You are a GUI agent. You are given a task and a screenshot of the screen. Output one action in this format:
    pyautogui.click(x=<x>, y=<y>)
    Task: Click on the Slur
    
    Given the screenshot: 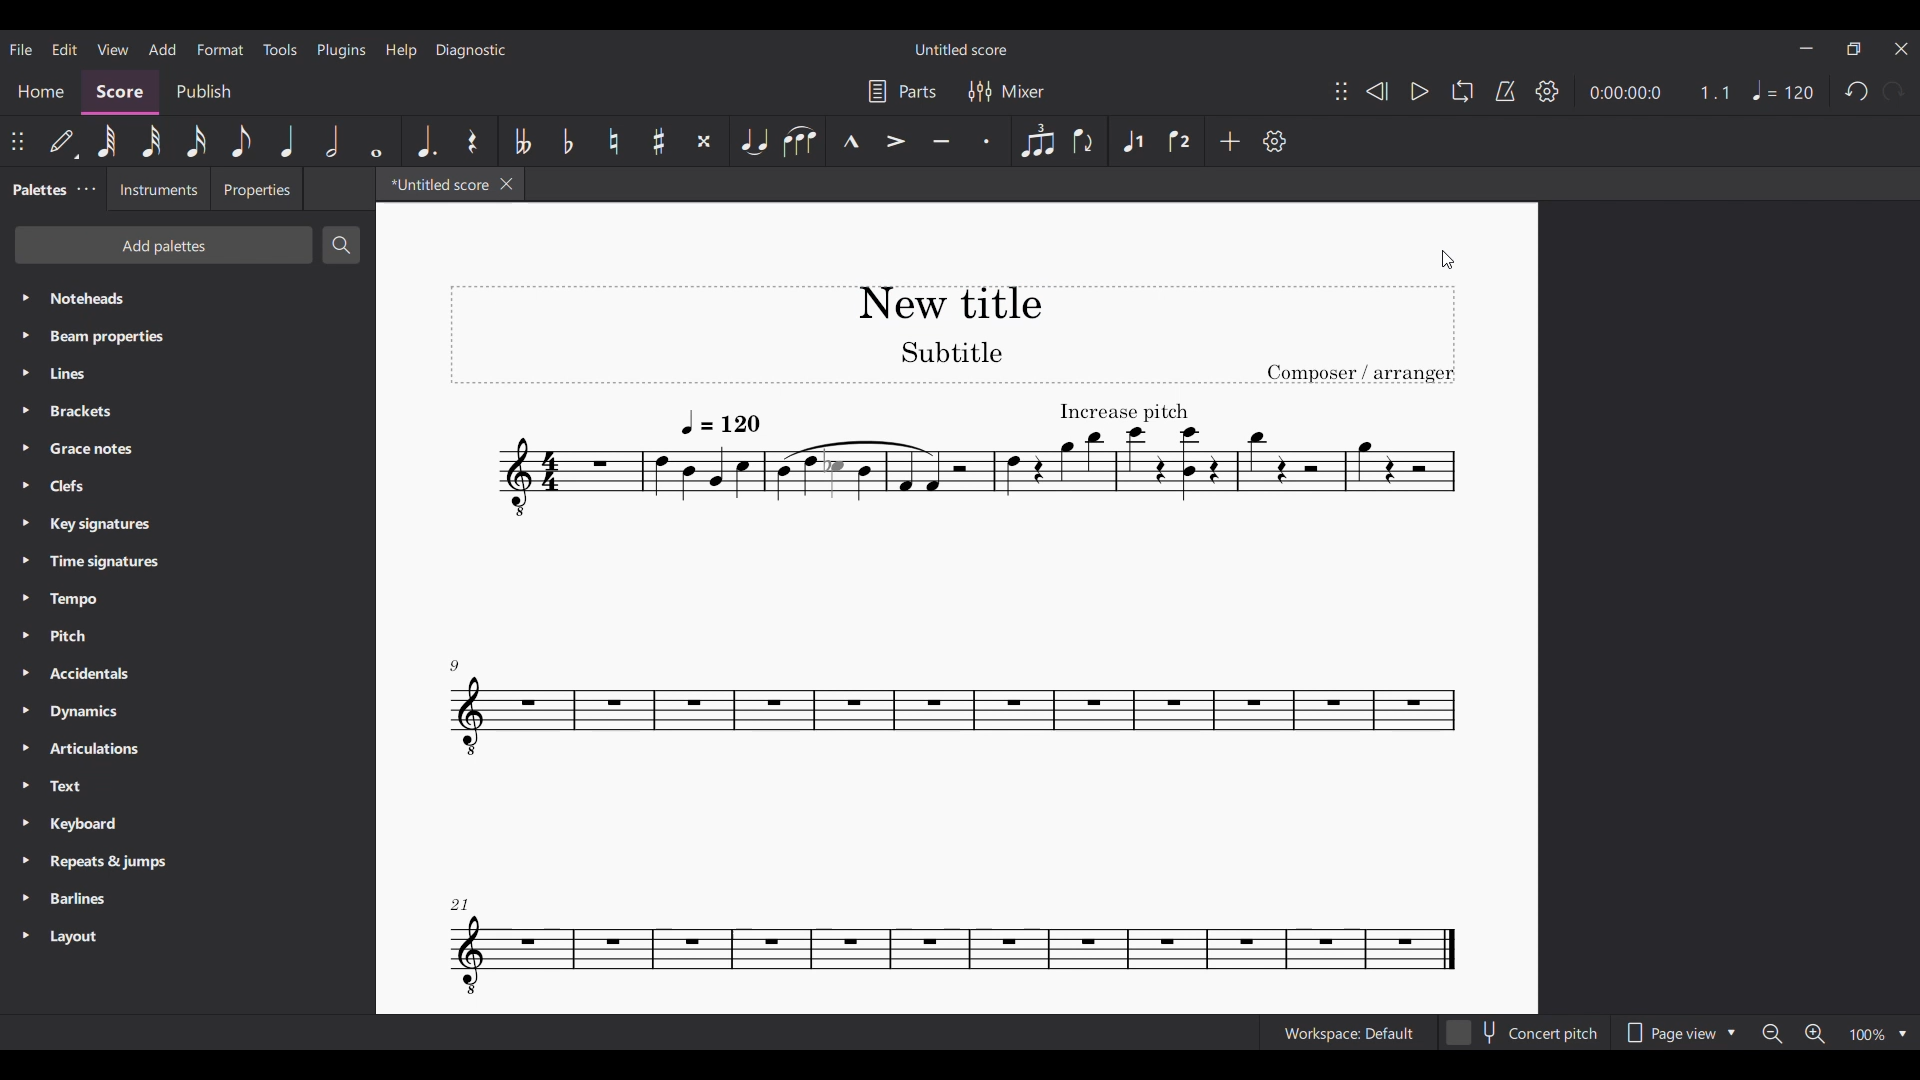 What is the action you would take?
    pyautogui.click(x=800, y=140)
    